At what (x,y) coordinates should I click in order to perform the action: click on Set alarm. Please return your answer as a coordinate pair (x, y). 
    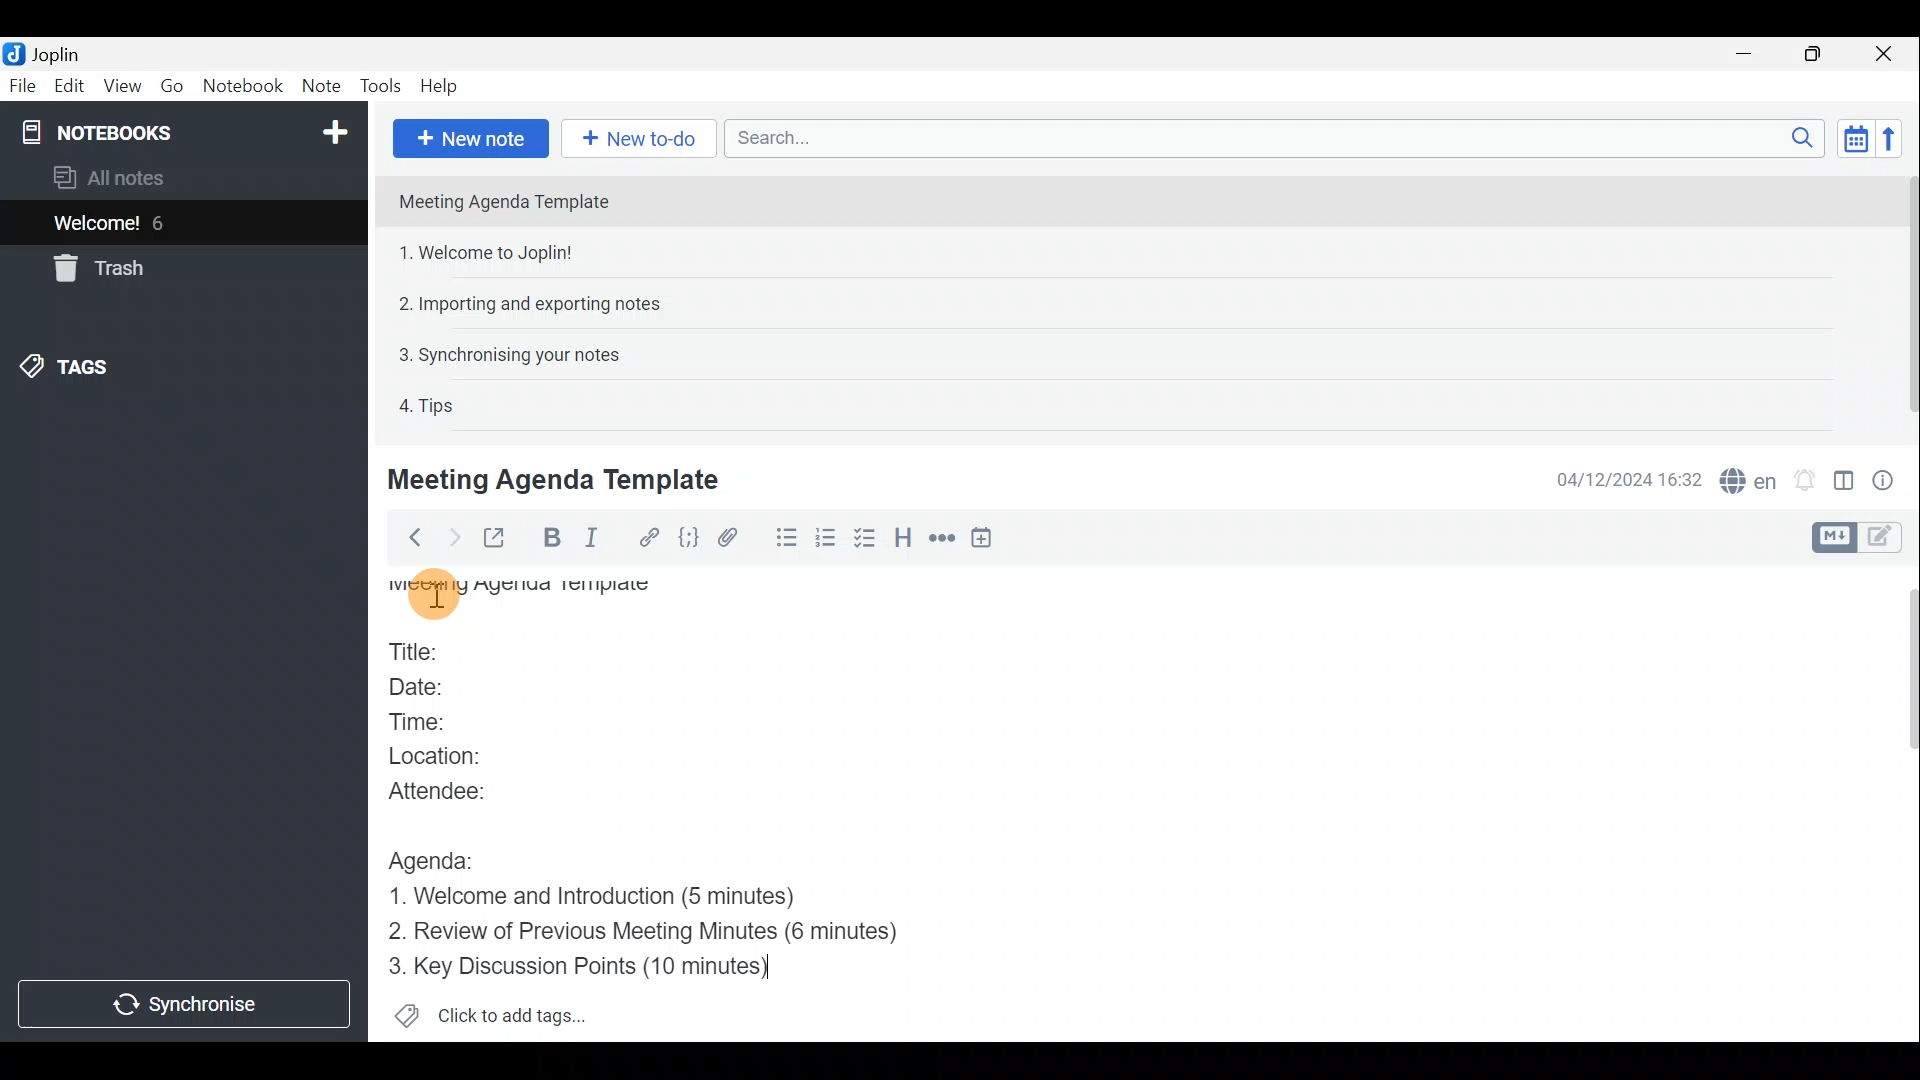
    Looking at the image, I should click on (1807, 480).